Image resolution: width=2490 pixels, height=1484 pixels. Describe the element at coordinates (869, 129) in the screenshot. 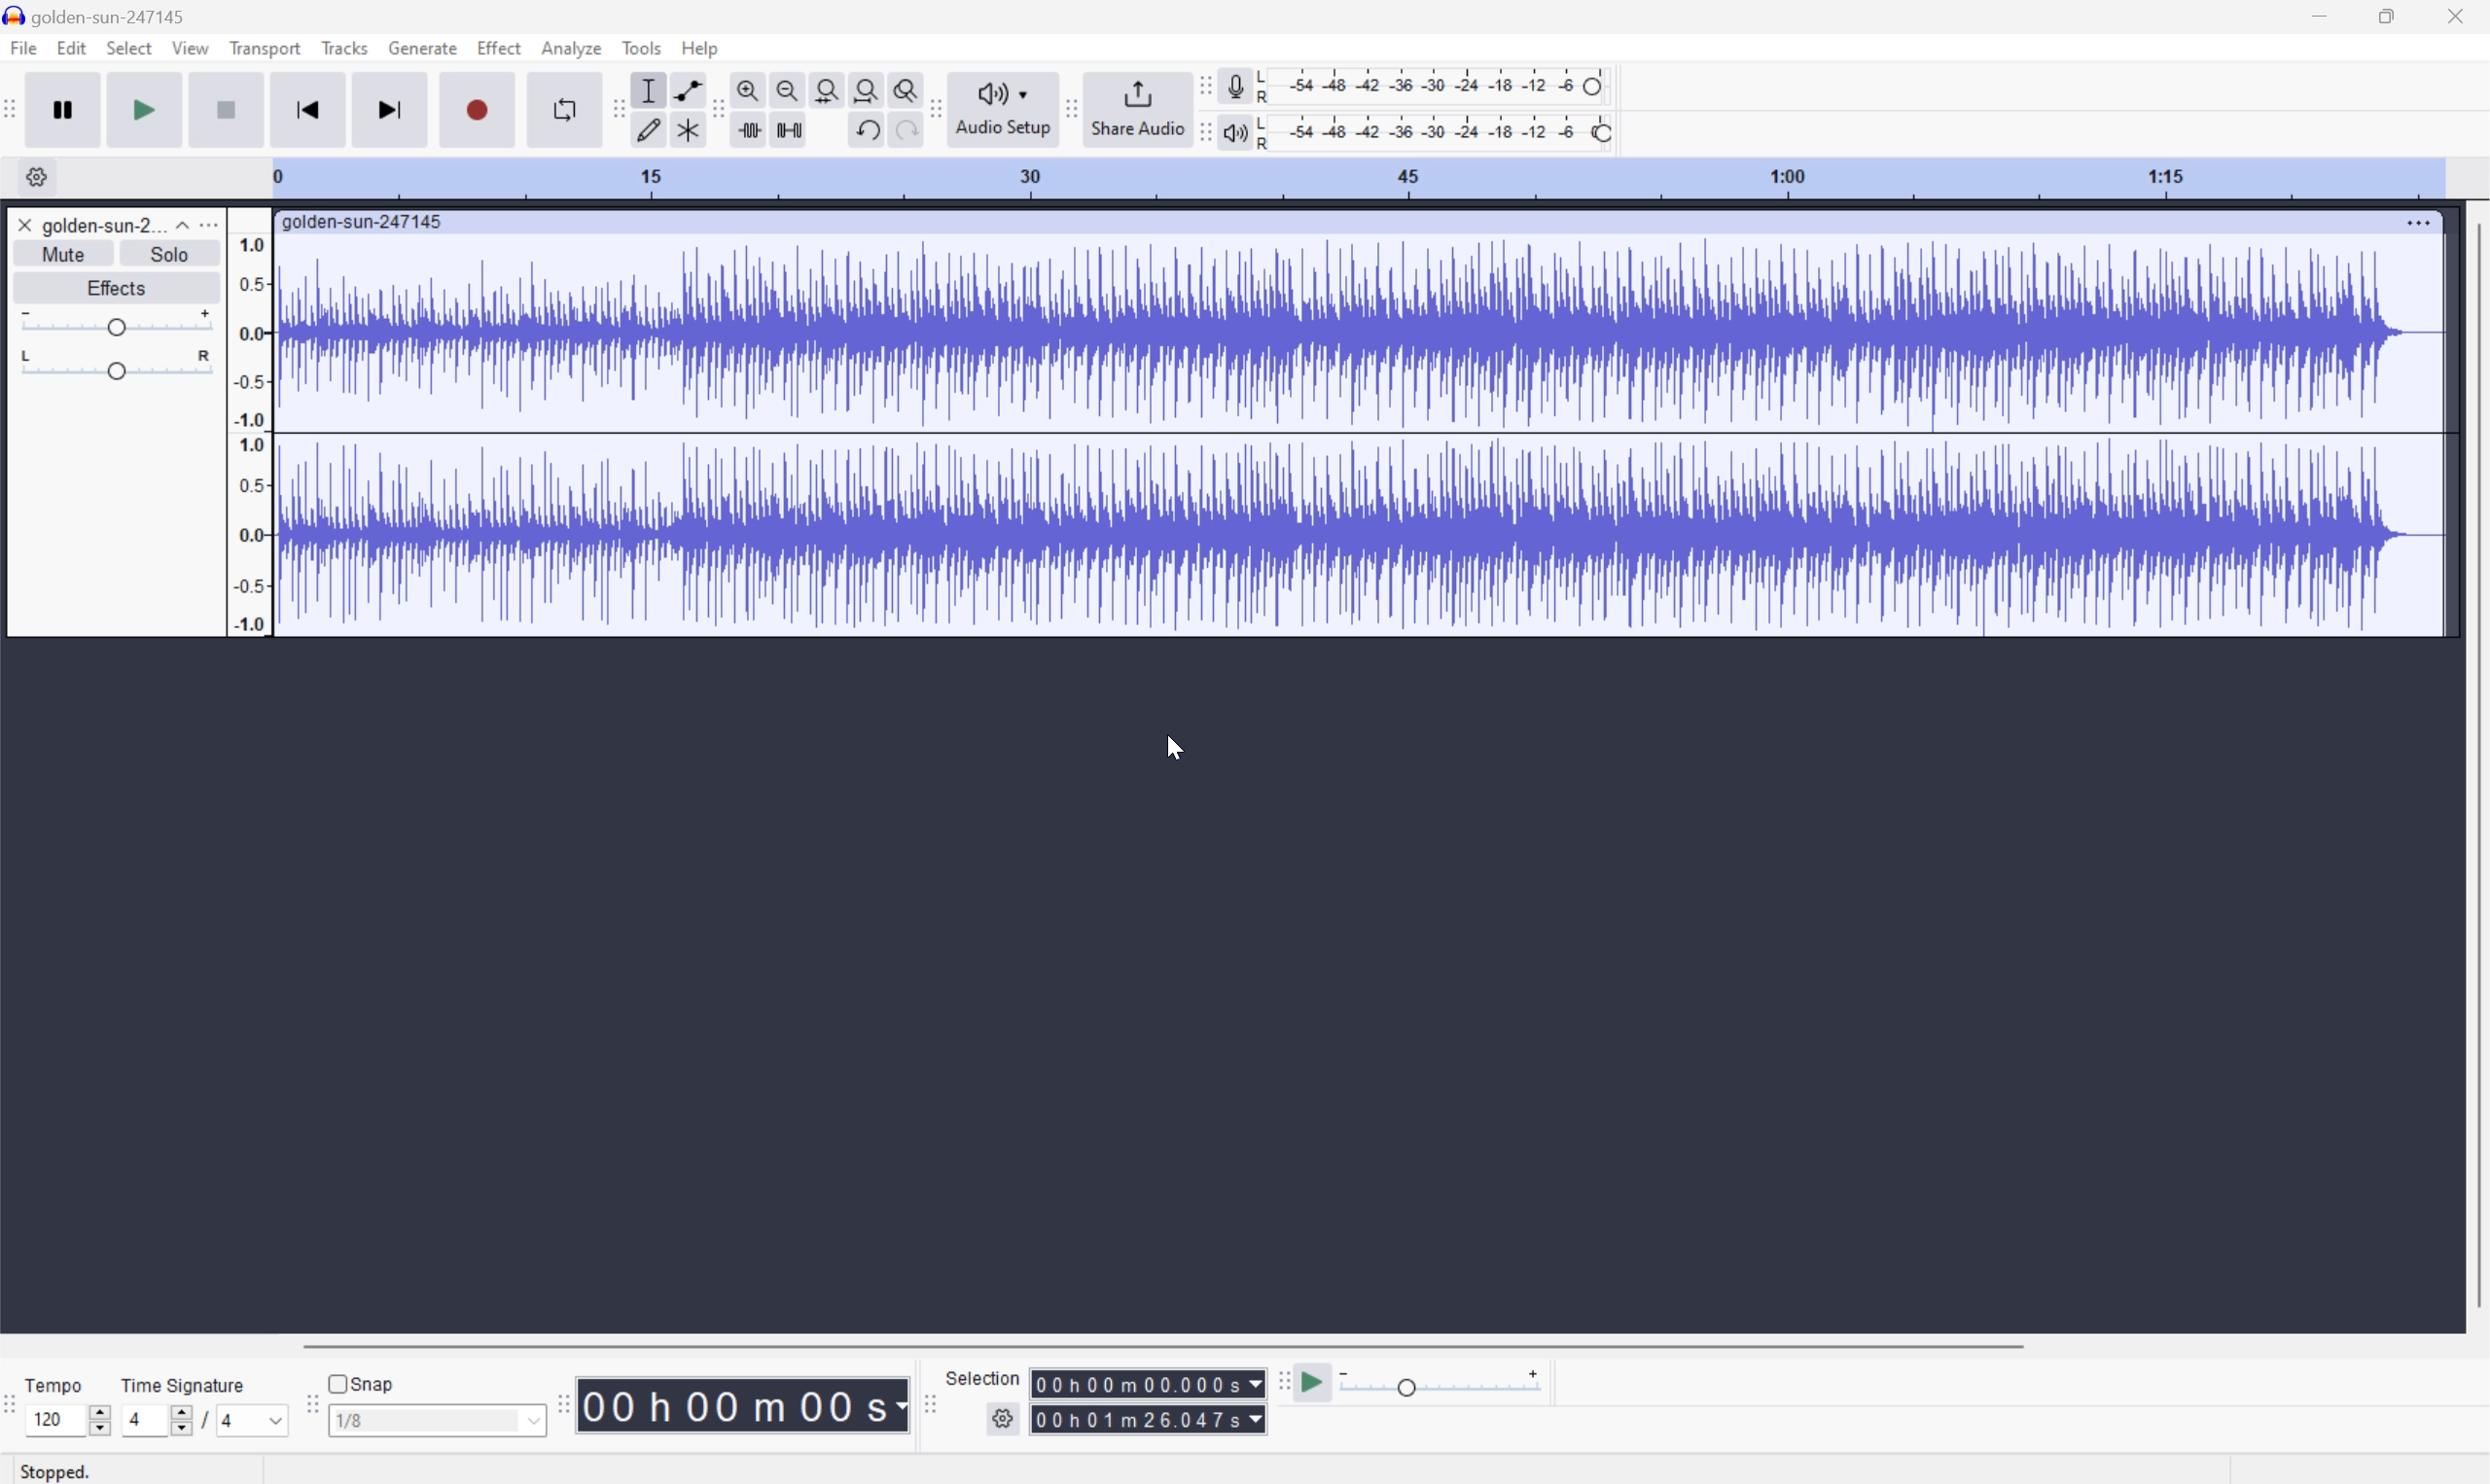

I see `Undo` at that location.